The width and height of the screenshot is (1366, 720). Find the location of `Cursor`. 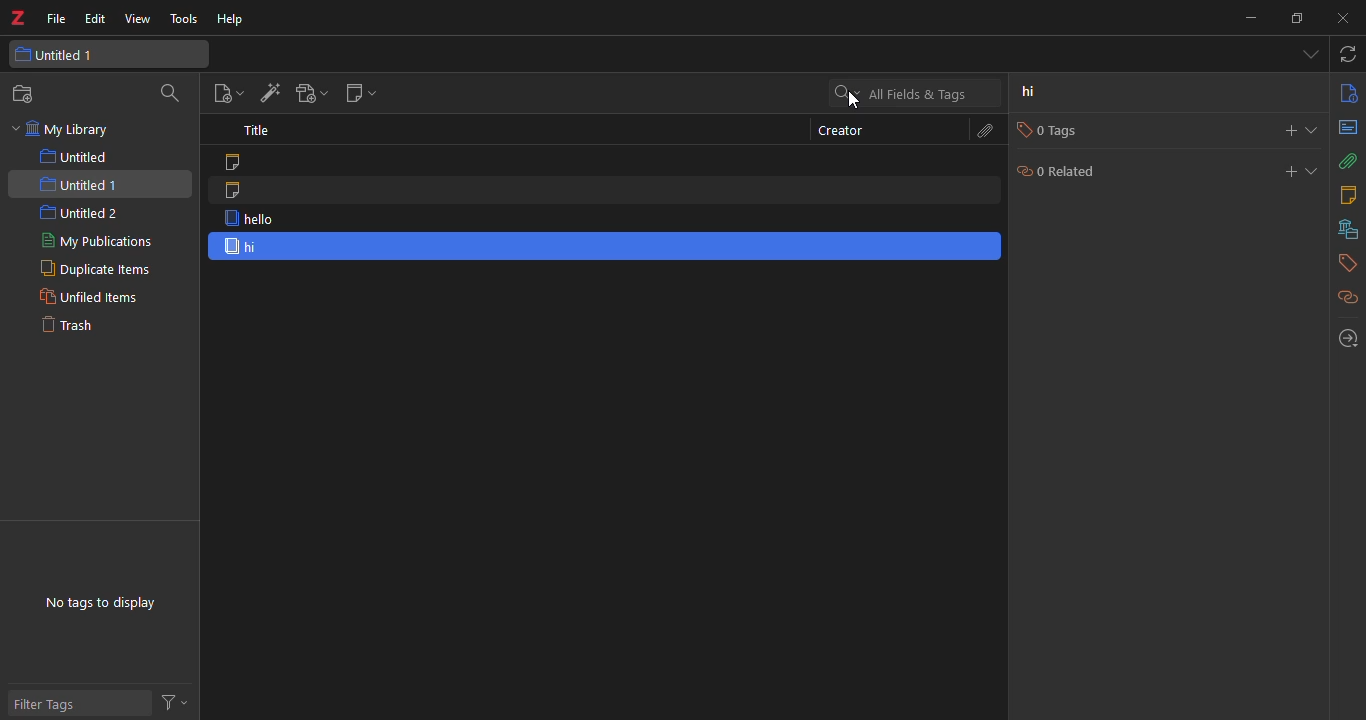

Cursor is located at coordinates (853, 102).